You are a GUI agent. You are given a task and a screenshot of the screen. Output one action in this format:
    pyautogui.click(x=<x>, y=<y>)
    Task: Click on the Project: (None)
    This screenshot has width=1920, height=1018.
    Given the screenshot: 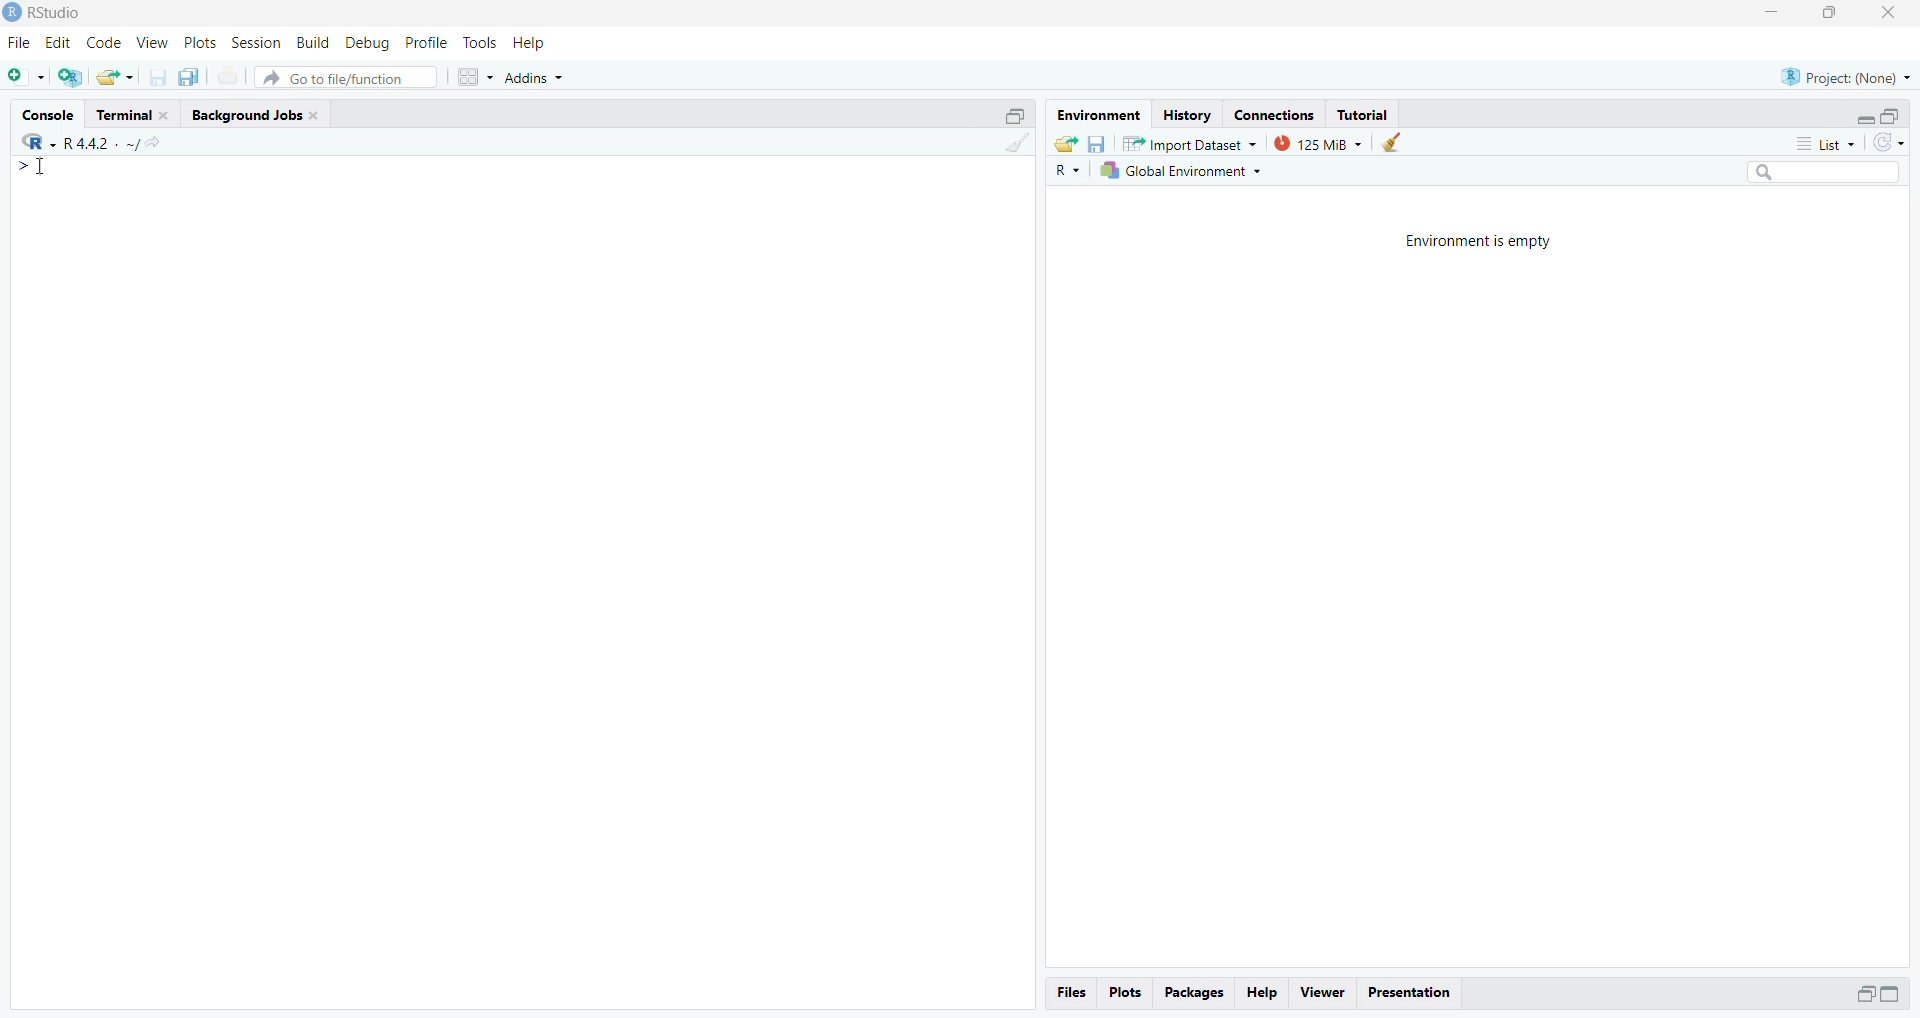 What is the action you would take?
    pyautogui.click(x=1848, y=76)
    